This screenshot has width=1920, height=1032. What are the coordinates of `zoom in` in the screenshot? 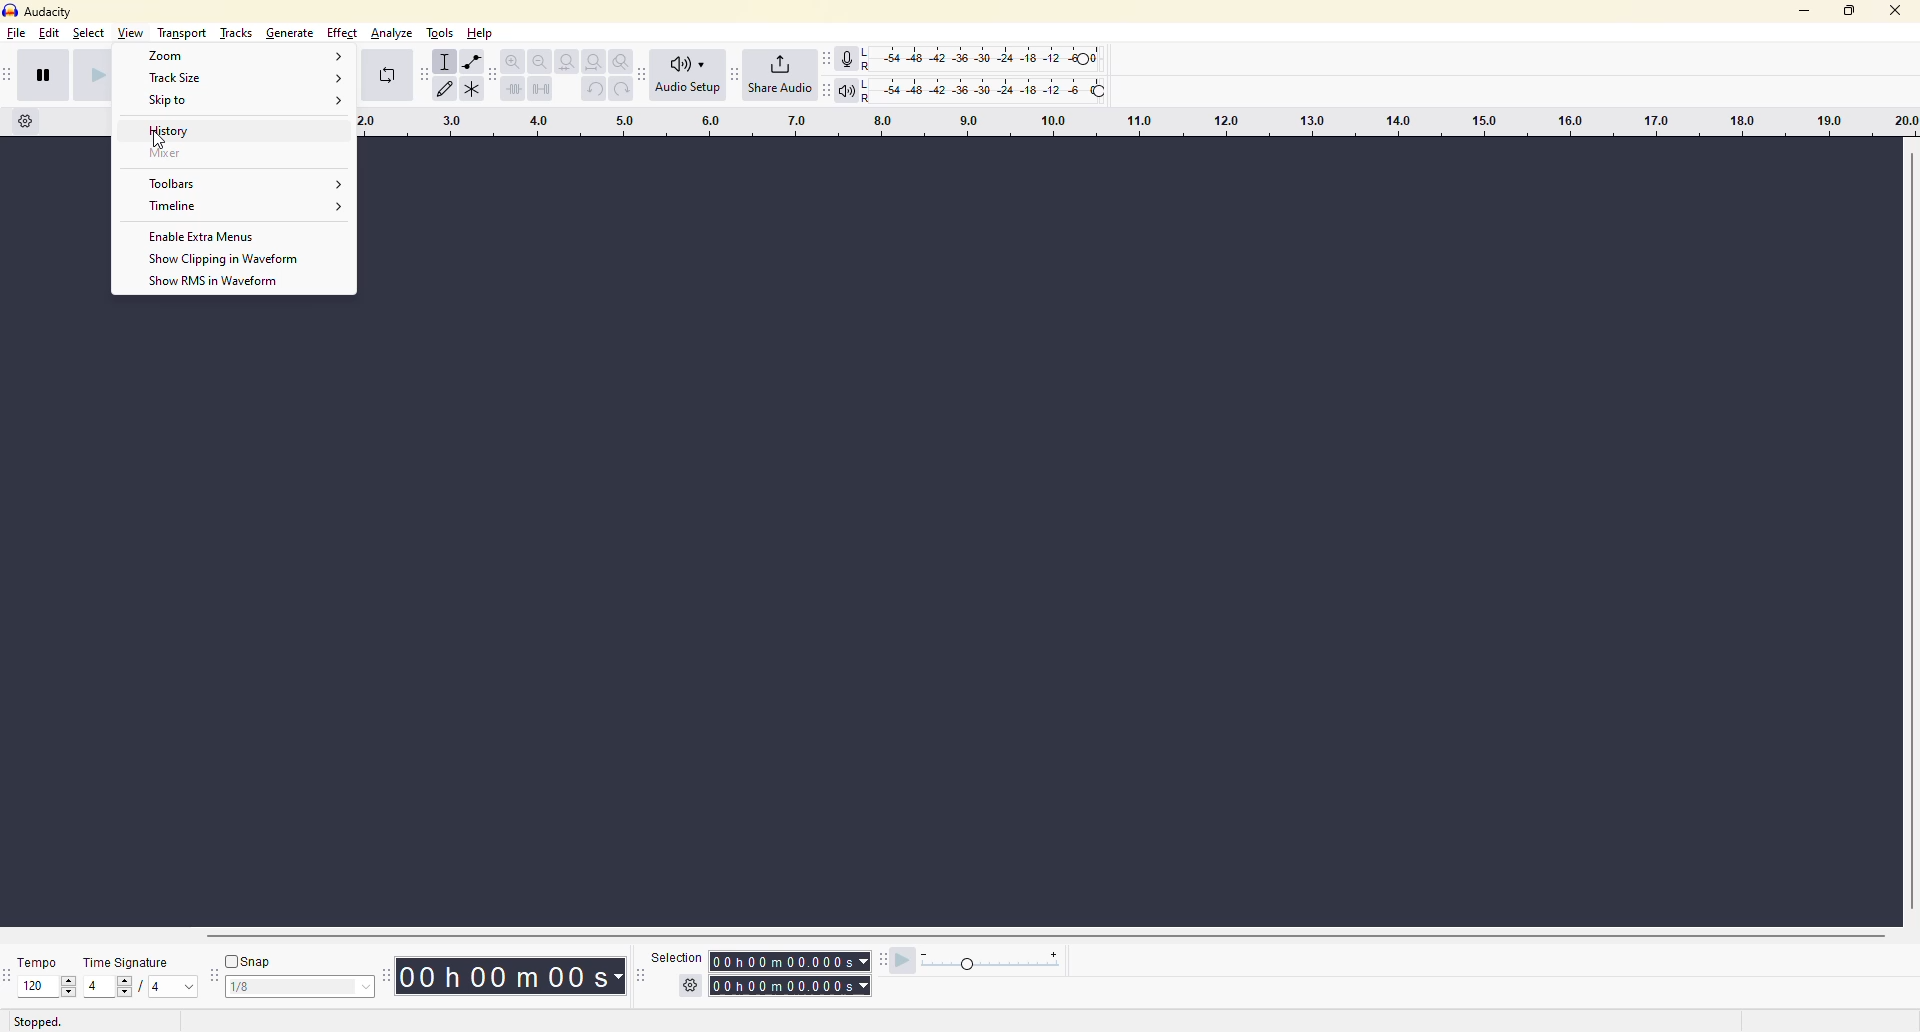 It's located at (514, 62).